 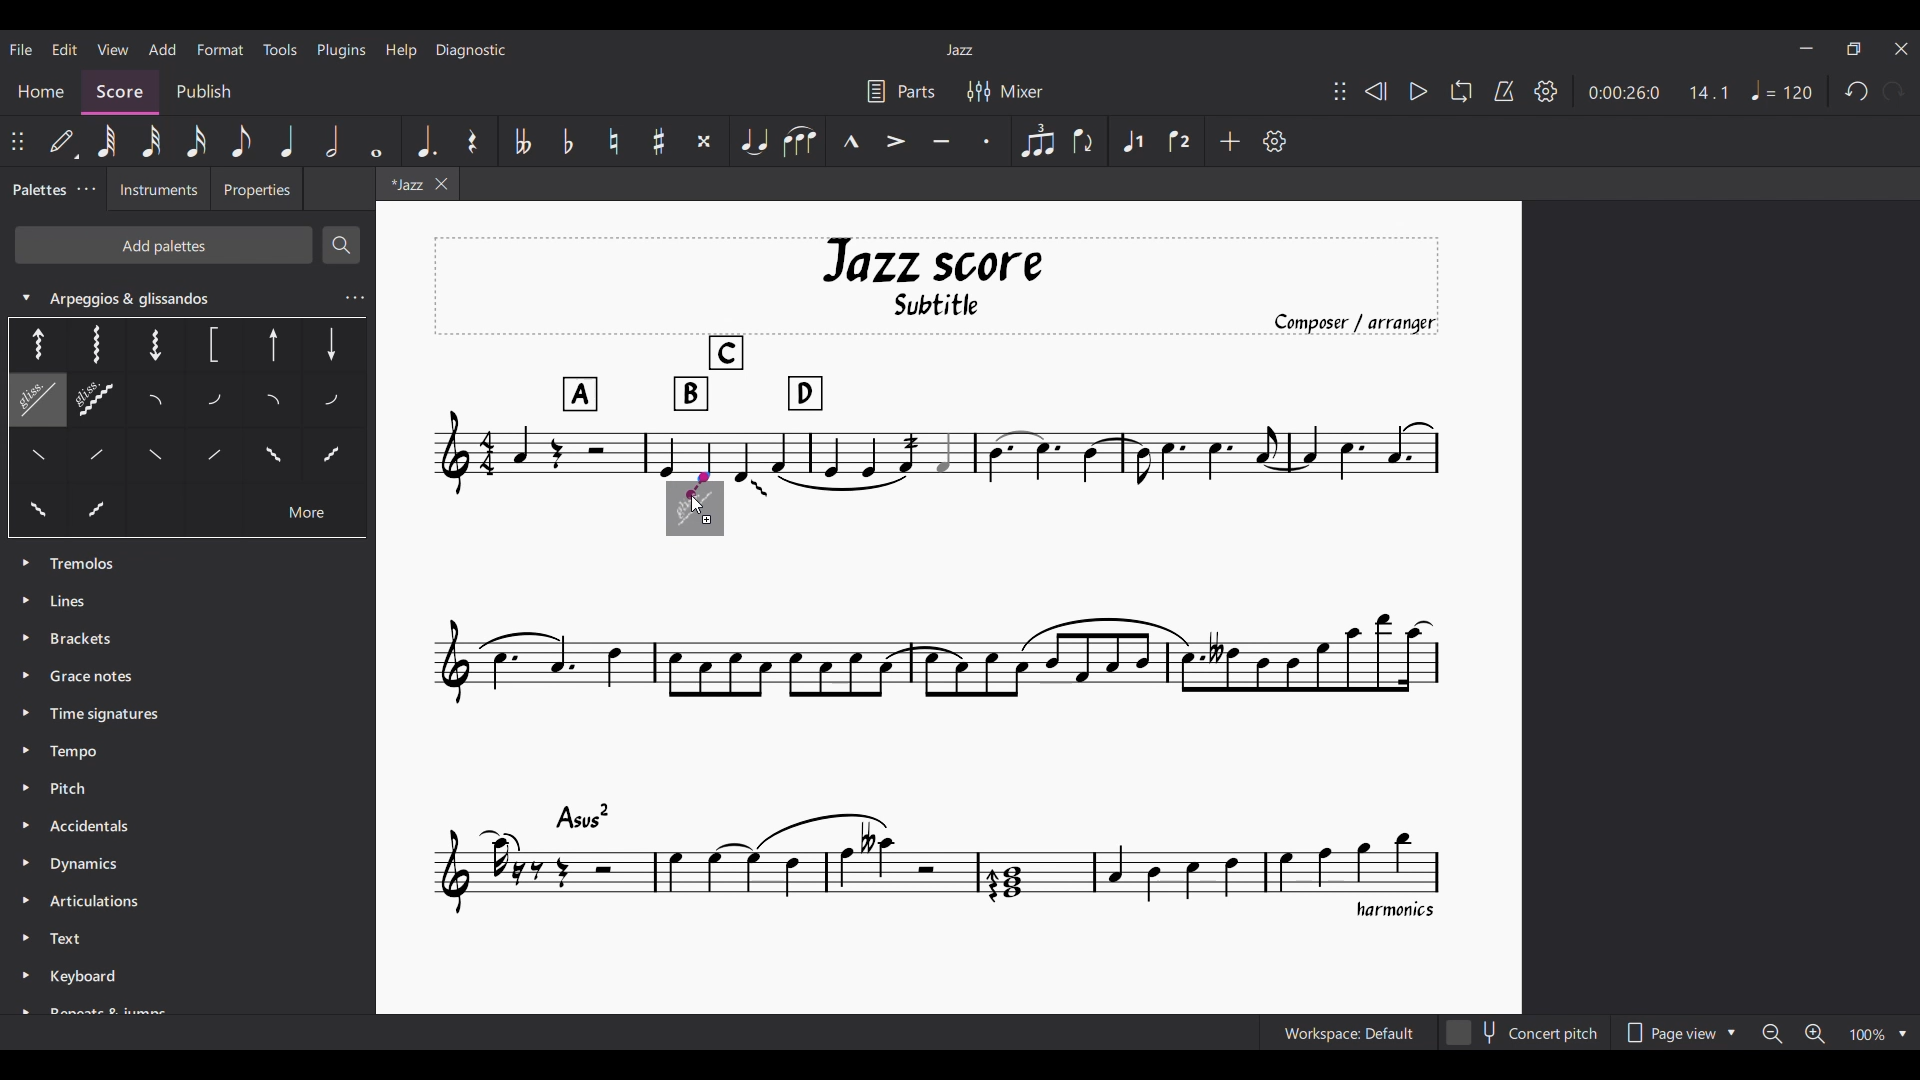 I want to click on Palate 17, so click(x=332, y=461).